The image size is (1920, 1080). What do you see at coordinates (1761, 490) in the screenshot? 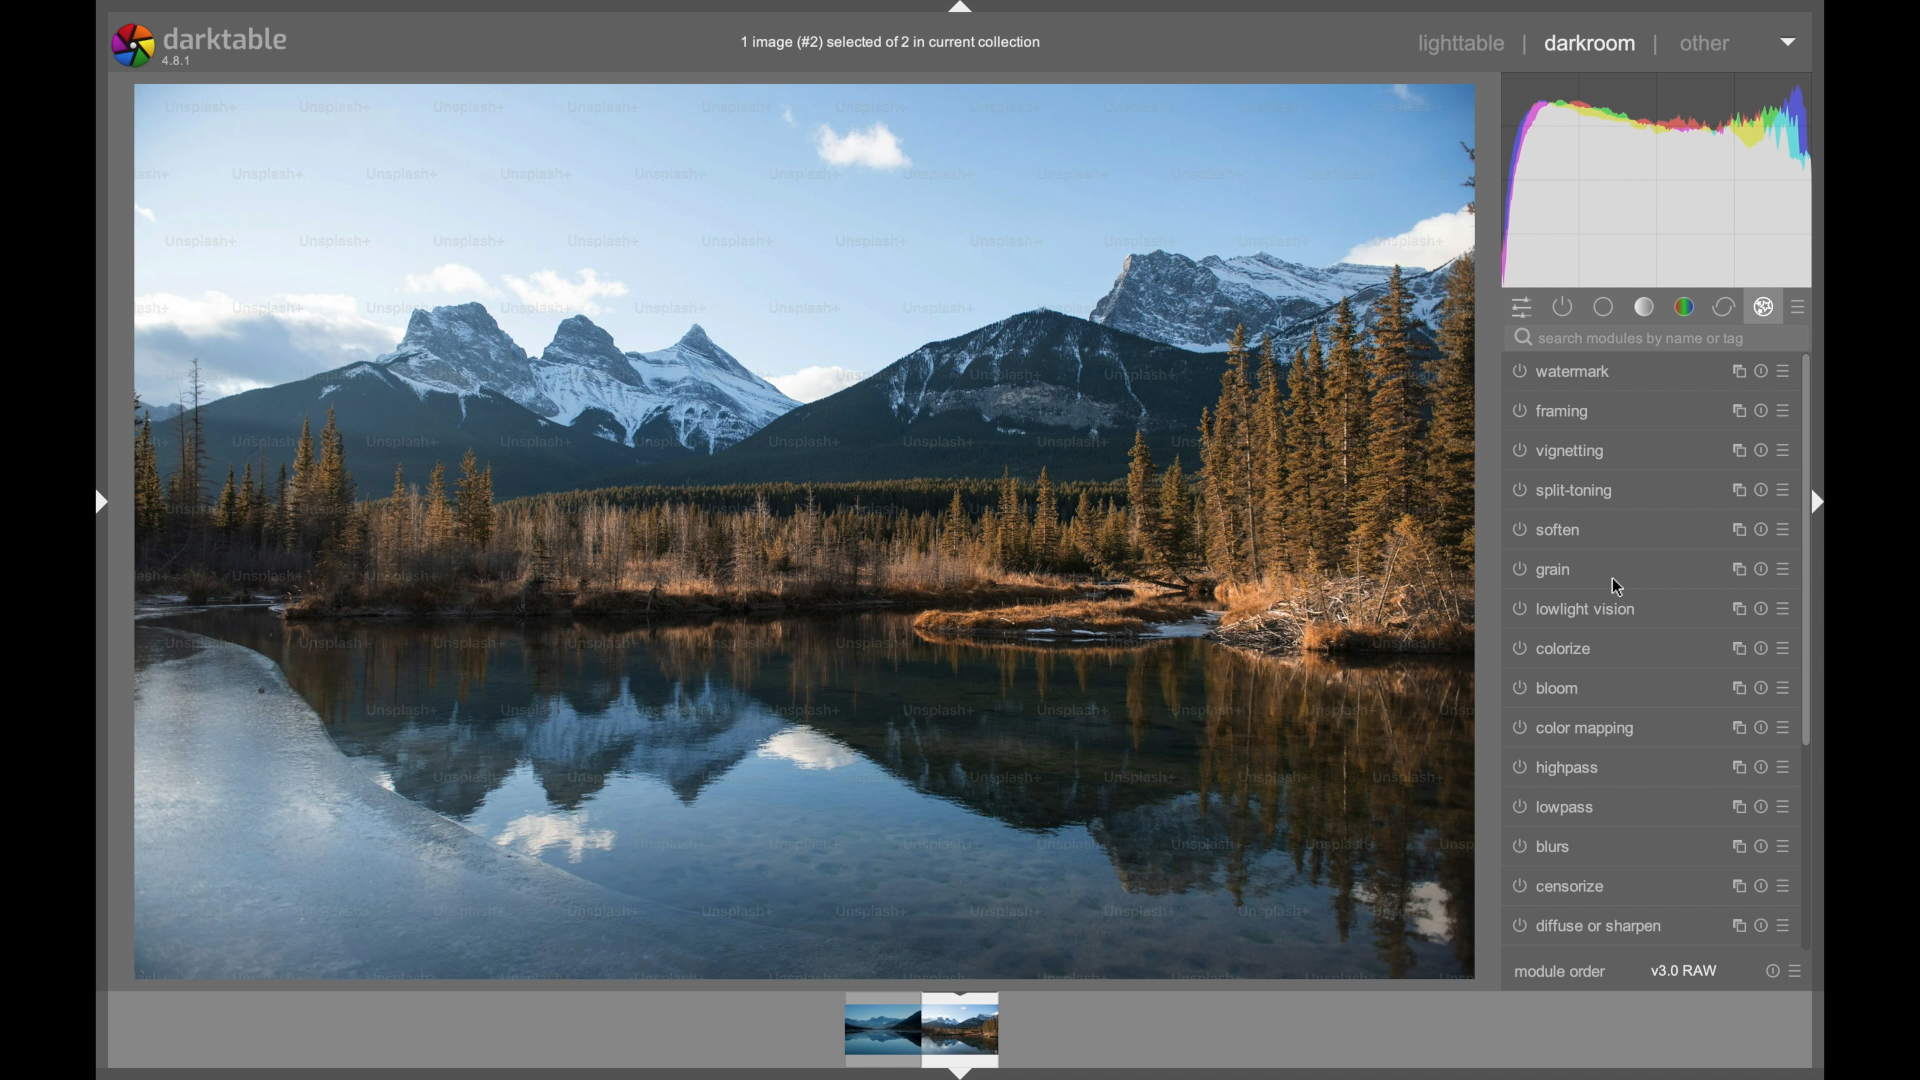
I see `reset parameters` at bounding box center [1761, 490].